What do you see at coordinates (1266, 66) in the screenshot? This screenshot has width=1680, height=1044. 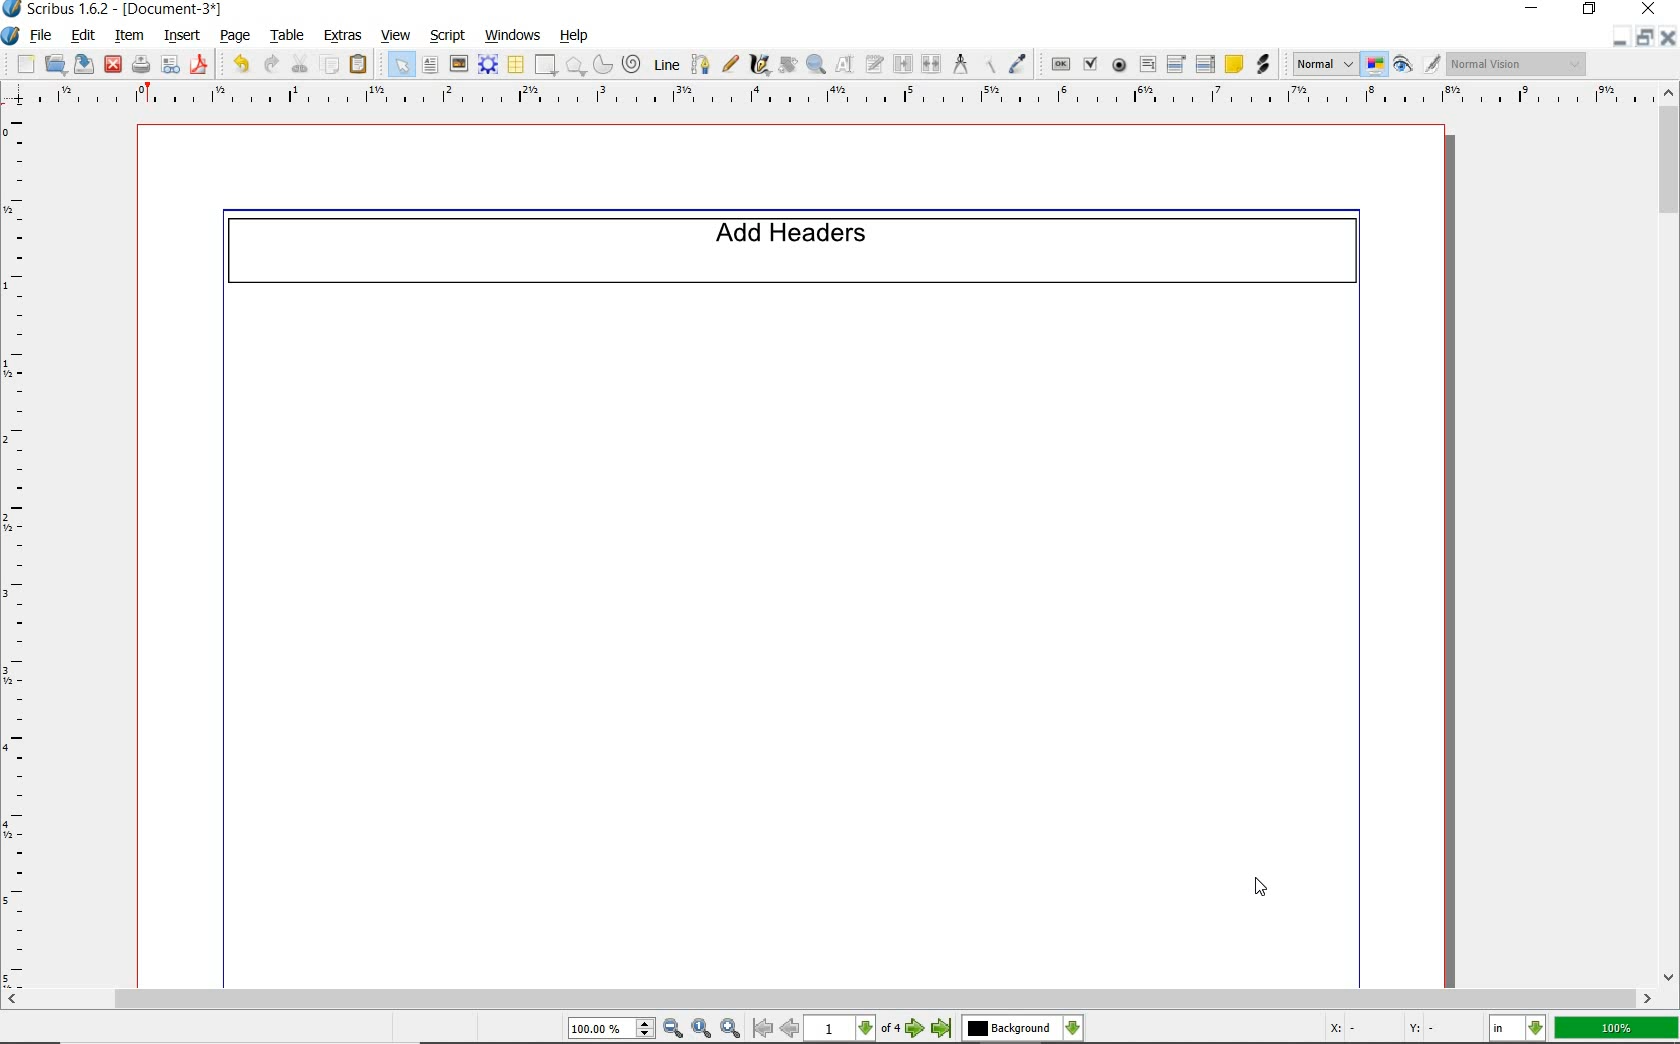 I see `link annotation` at bounding box center [1266, 66].